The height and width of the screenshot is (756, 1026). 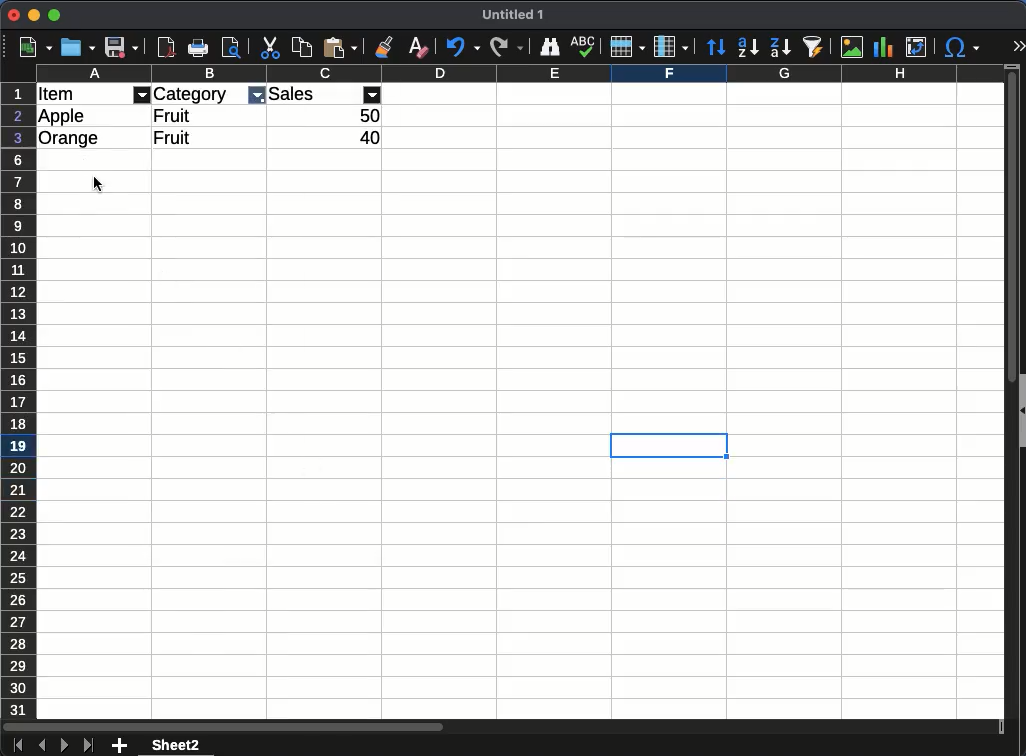 What do you see at coordinates (669, 445) in the screenshot?
I see `selected cell` at bounding box center [669, 445].